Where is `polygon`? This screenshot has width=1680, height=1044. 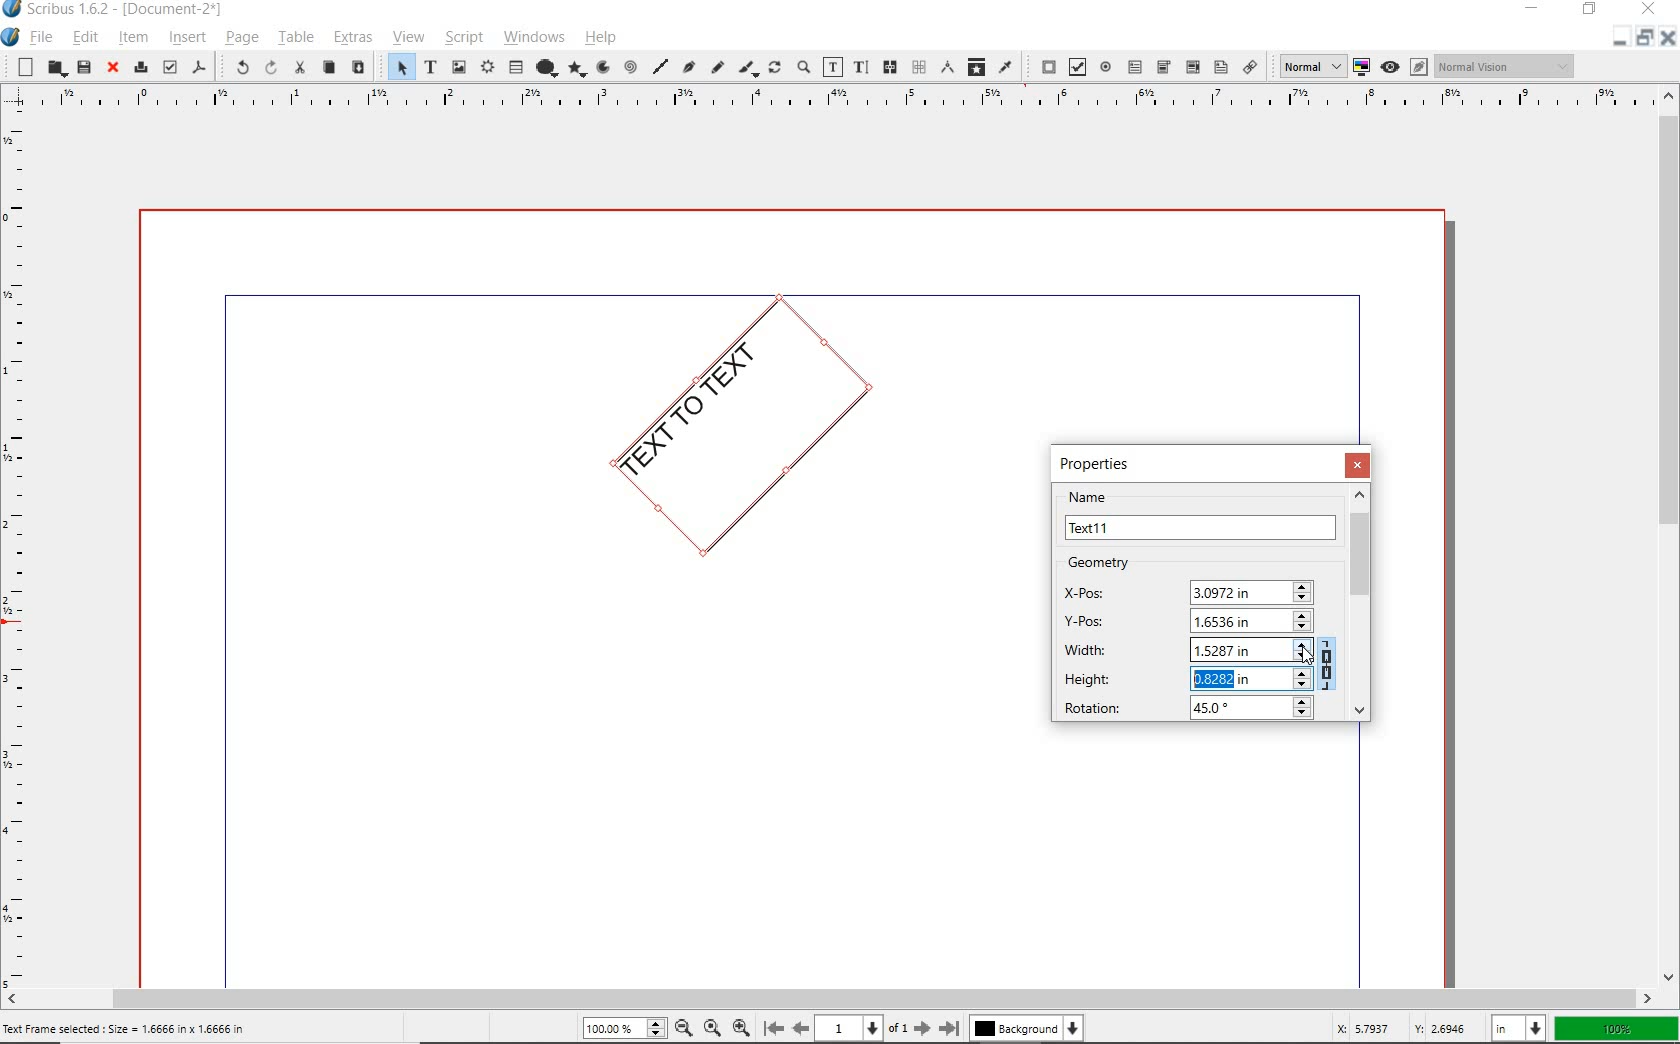
polygon is located at coordinates (577, 70).